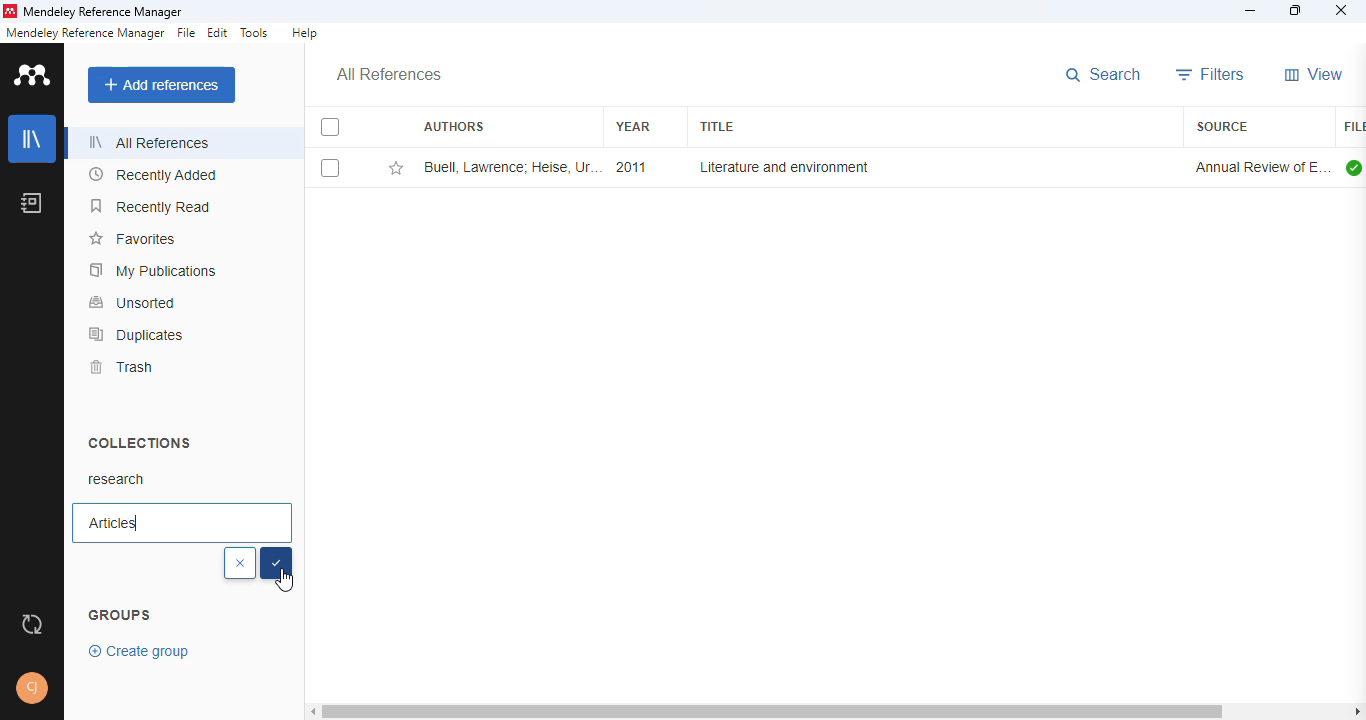 This screenshot has width=1366, height=720. I want to click on logo, so click(9, 11).